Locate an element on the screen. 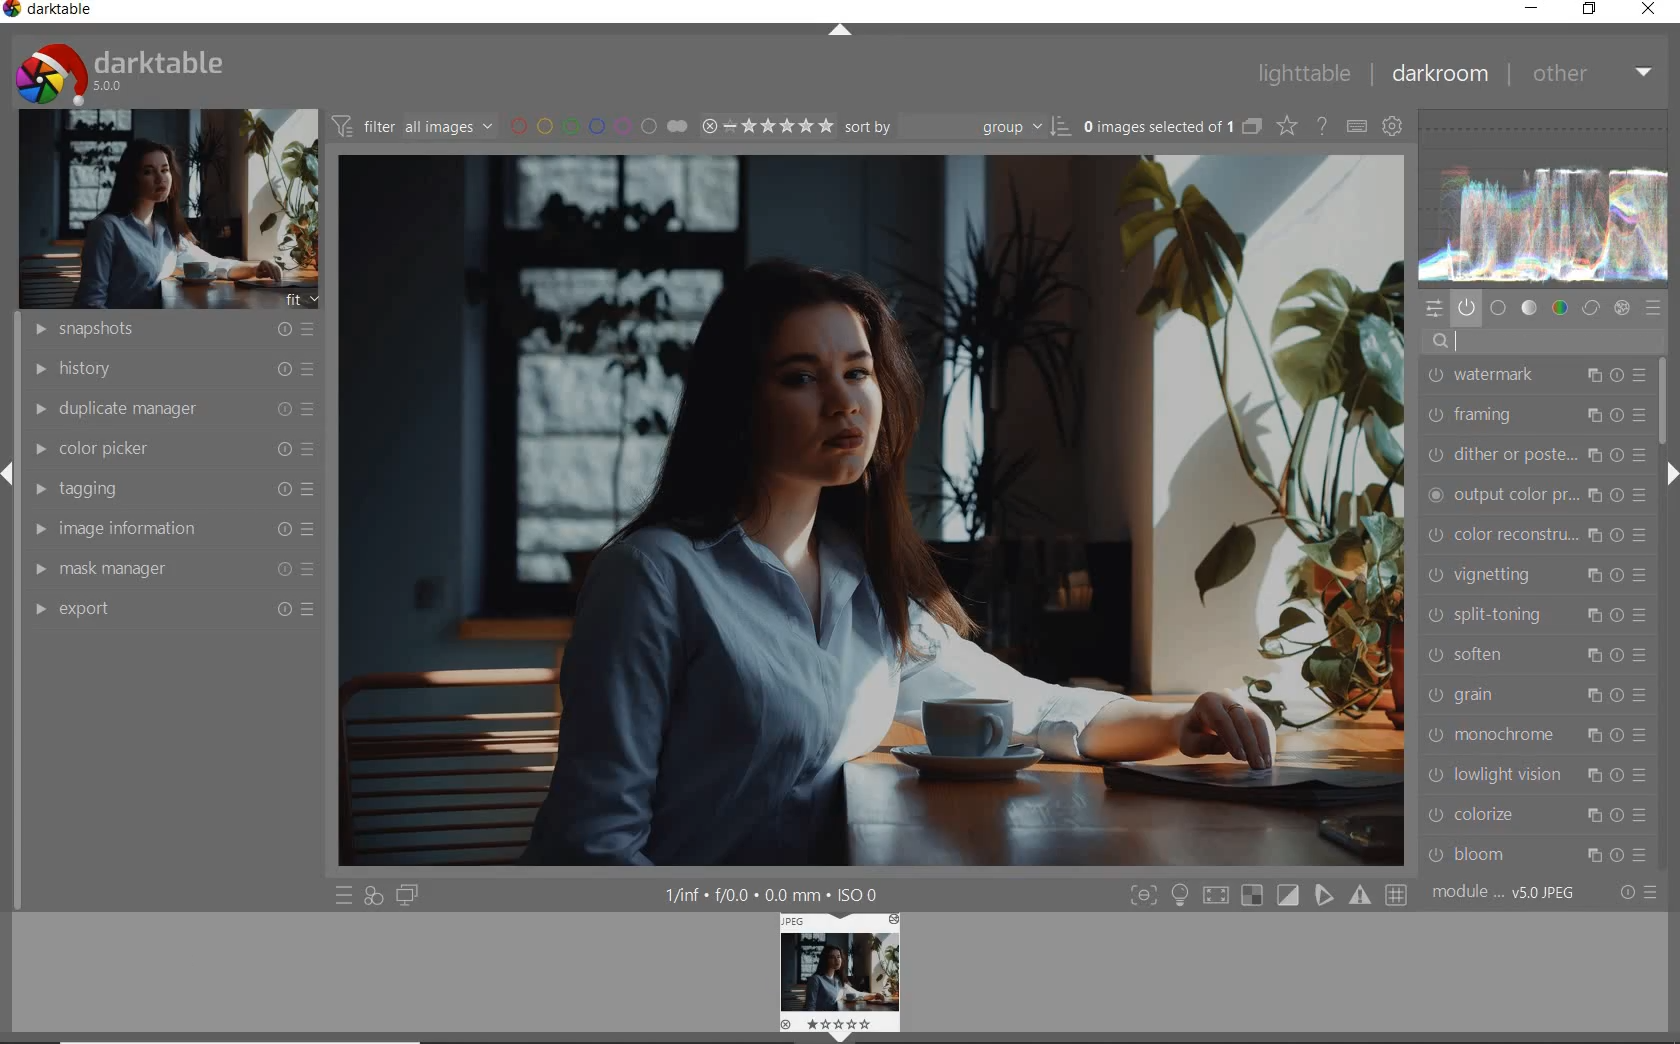 This screenshot has width=1680, height=1044. monochrome is located at coordinates (1535, 735).